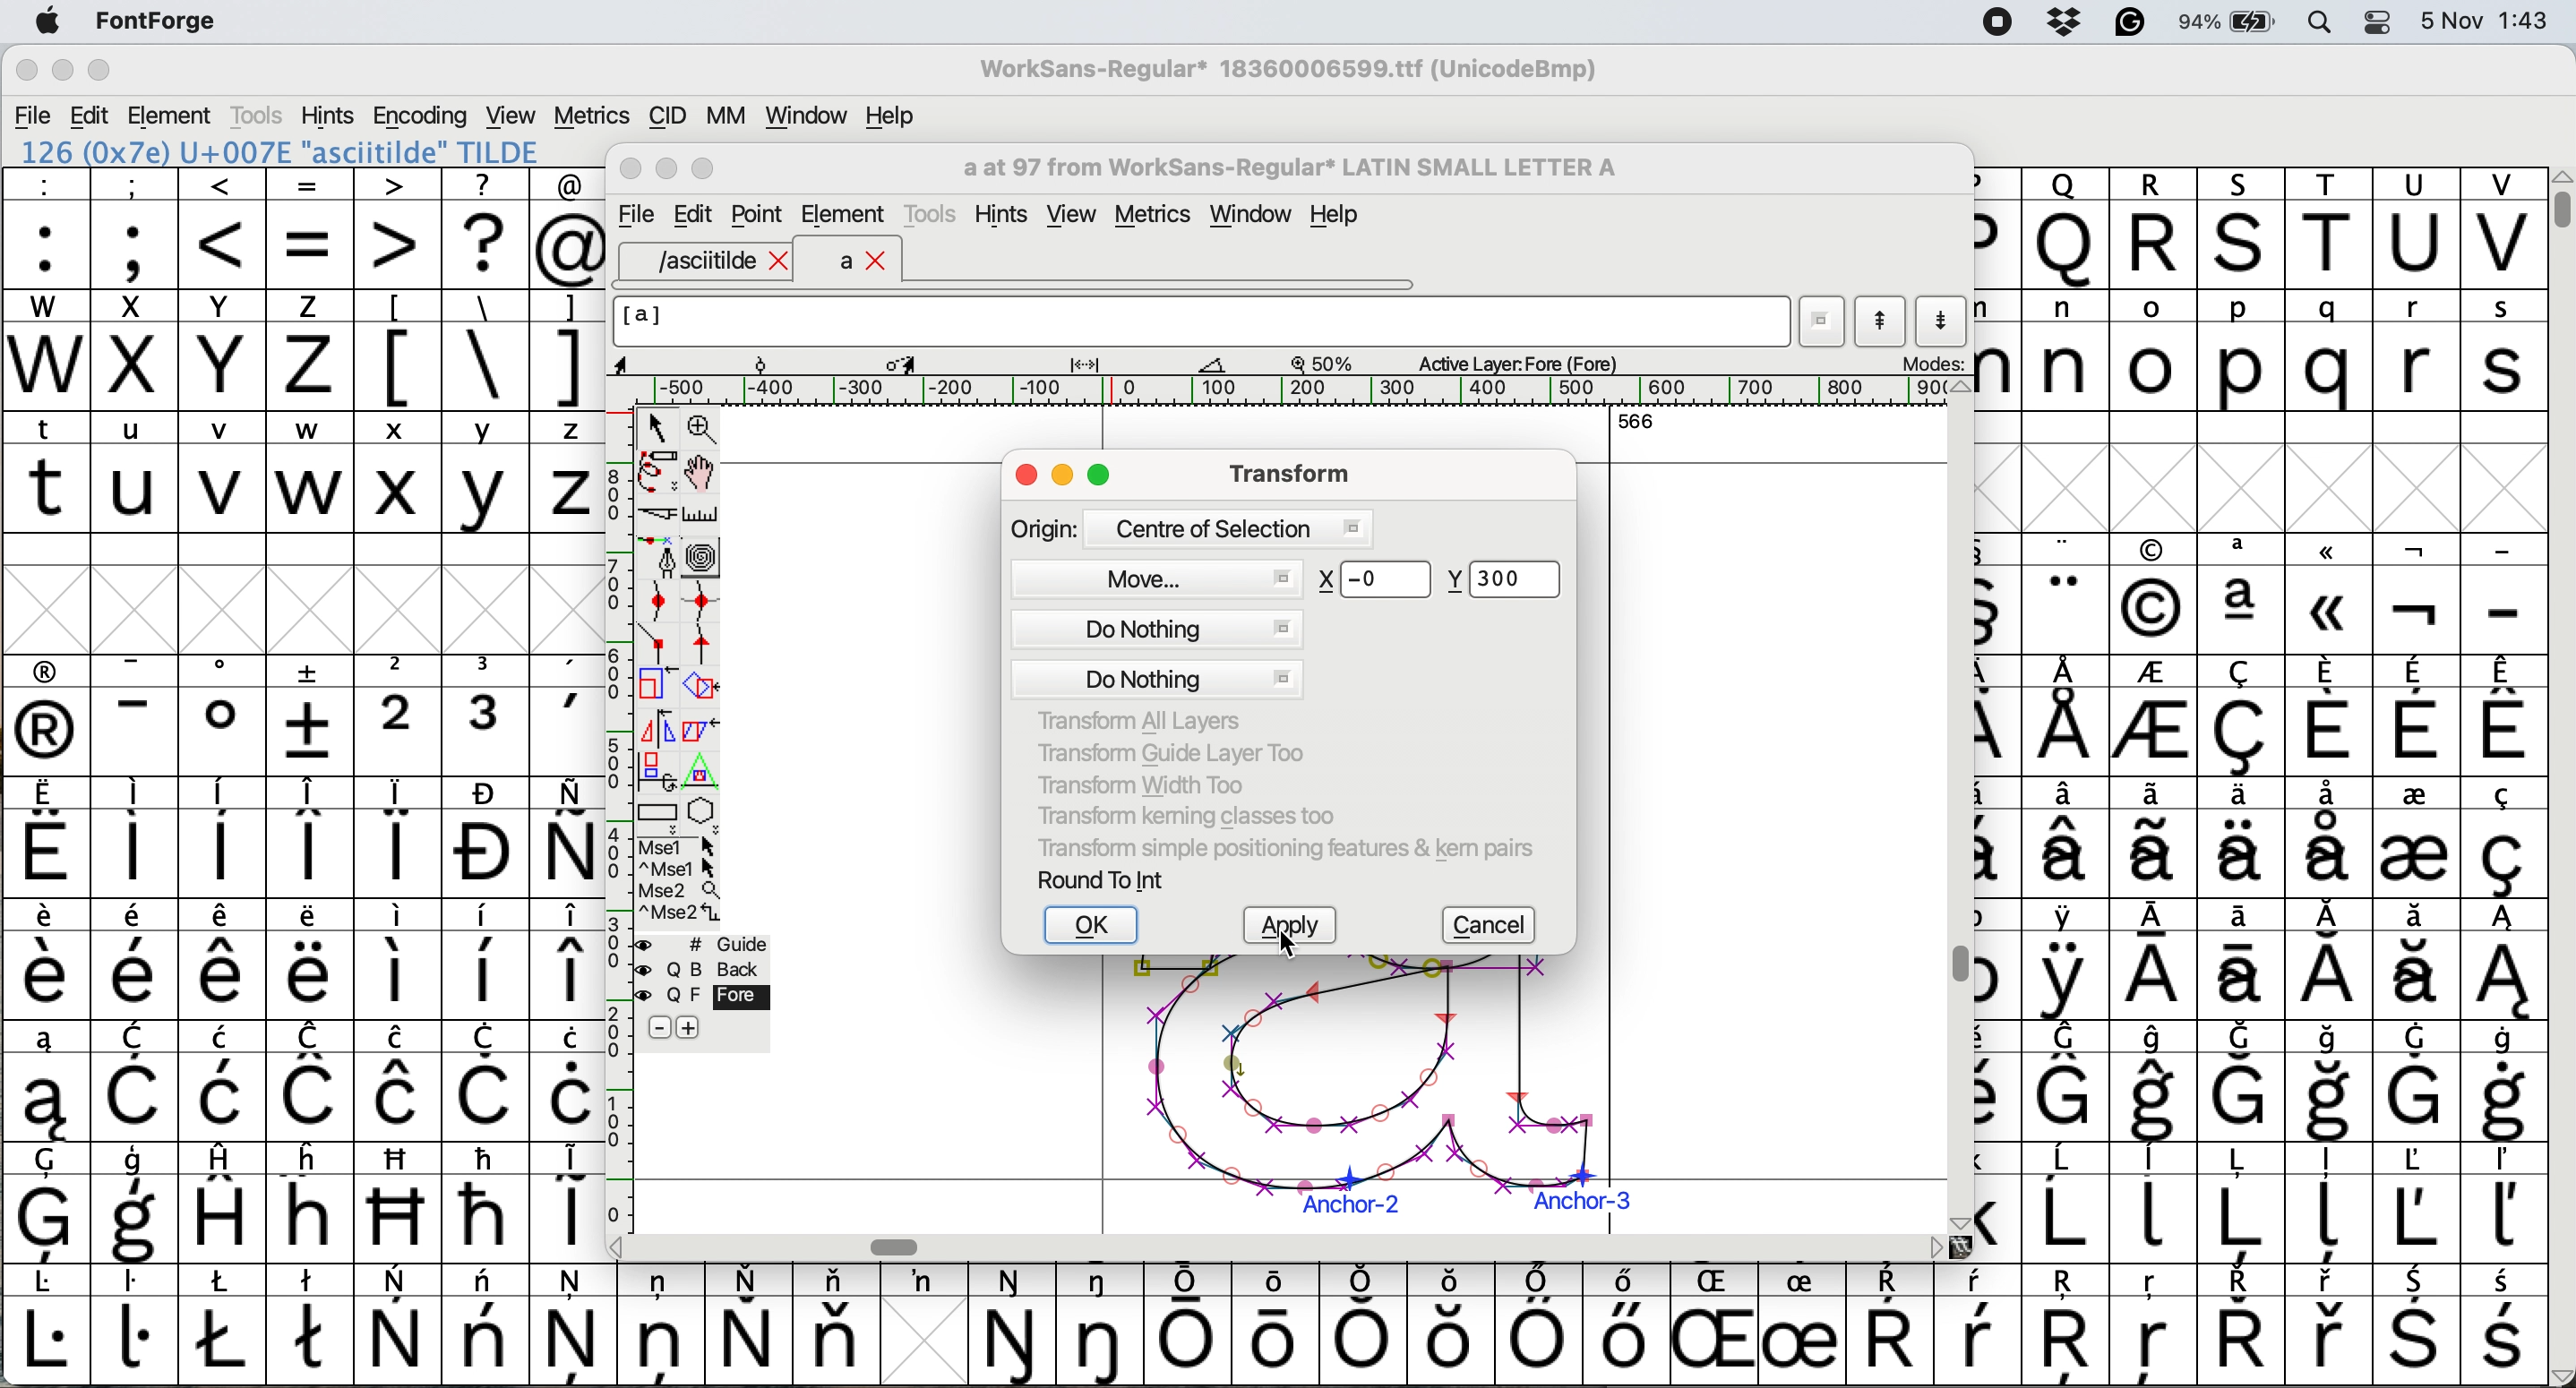  I want to click on hints, so click(1005, 215).